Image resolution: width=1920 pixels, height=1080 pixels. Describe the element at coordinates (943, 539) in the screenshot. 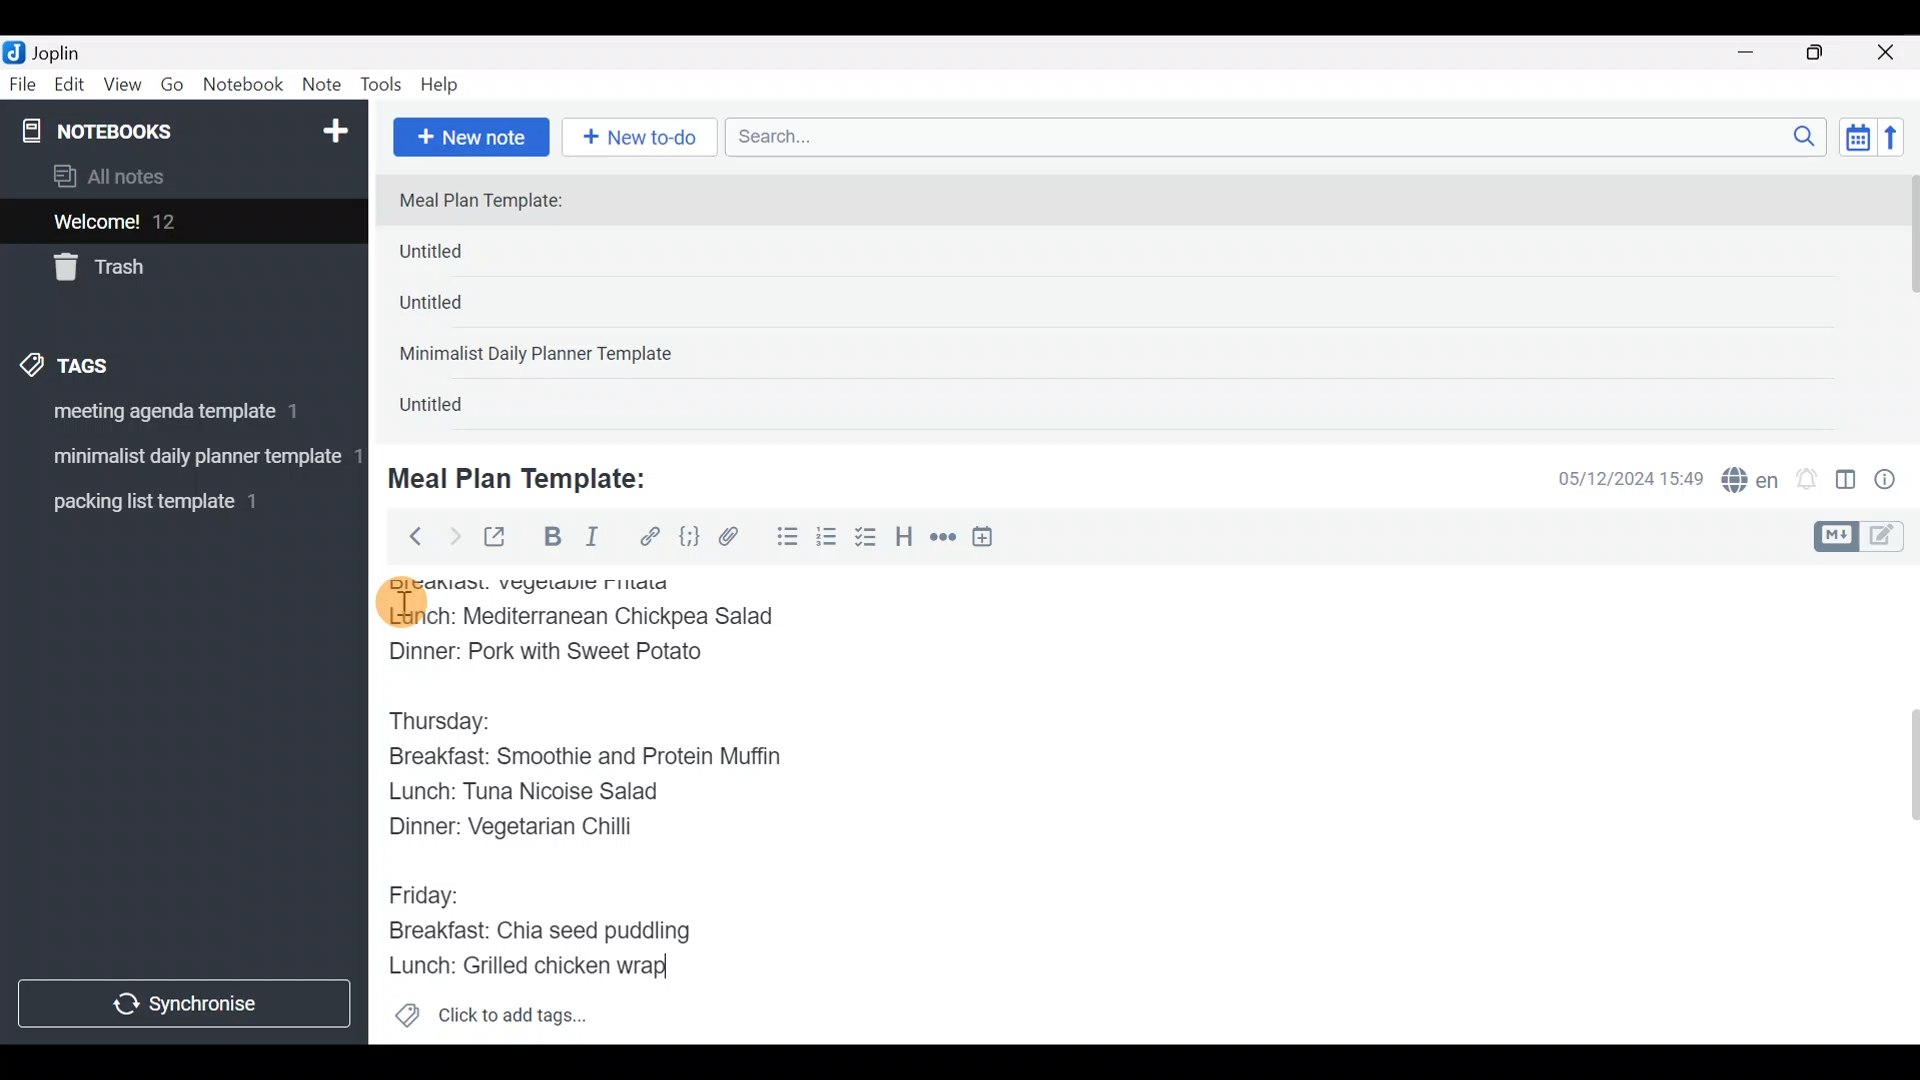

I see `Horizontal rule` at that location.